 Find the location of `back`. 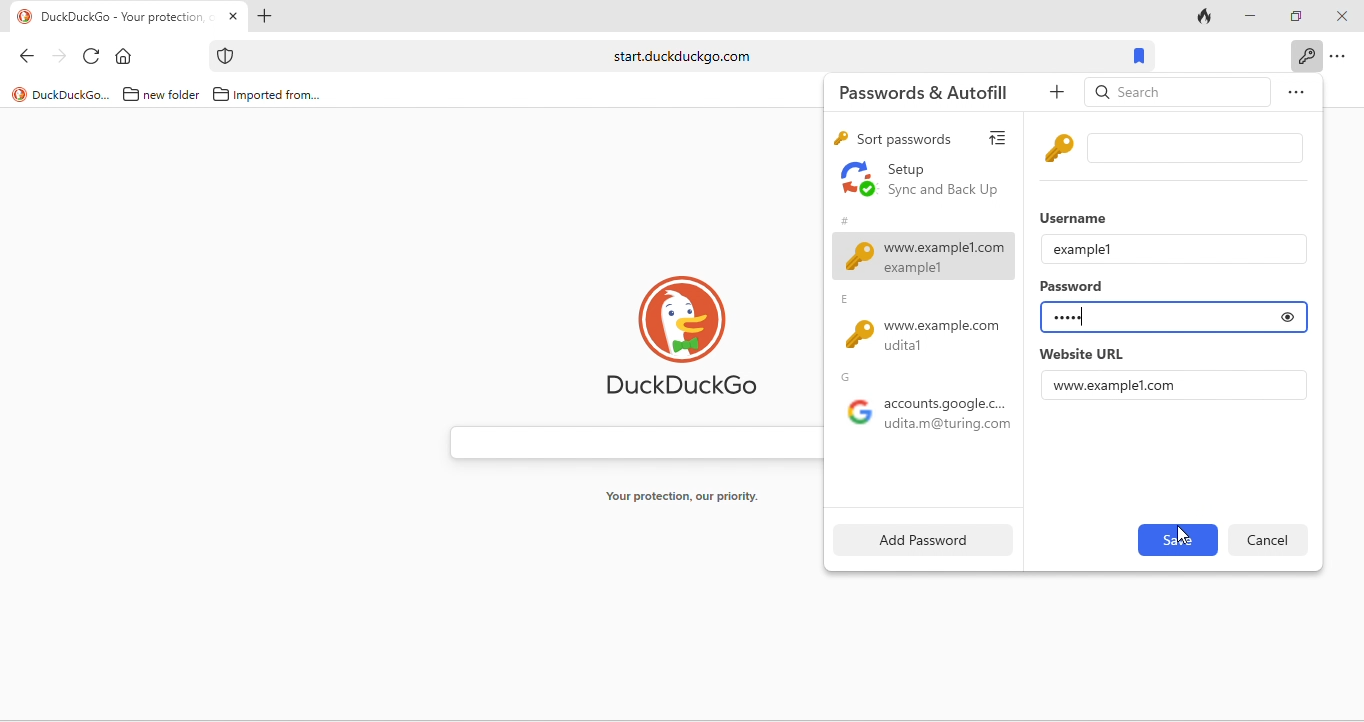

back is located at coordinates (21, 54).